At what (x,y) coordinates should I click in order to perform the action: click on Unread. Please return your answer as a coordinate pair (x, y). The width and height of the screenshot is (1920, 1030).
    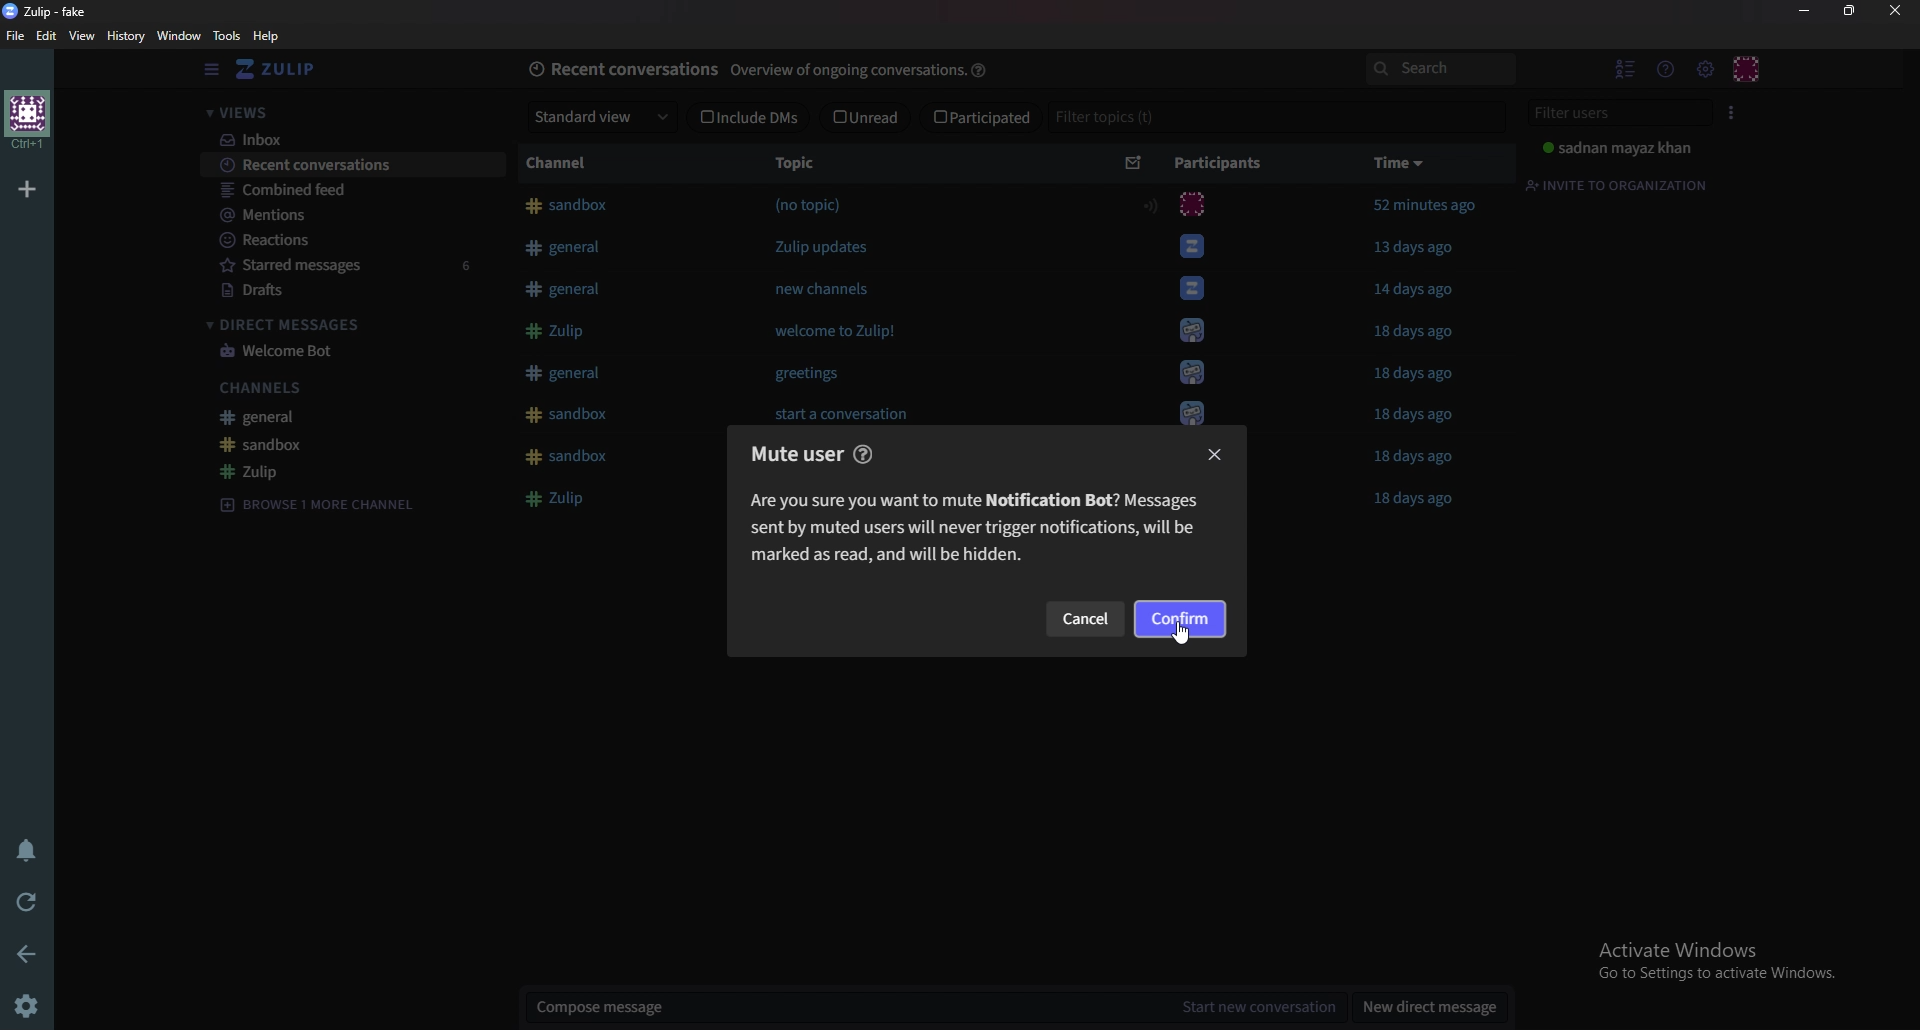
    Looking at the image, I should click on (867, 118).